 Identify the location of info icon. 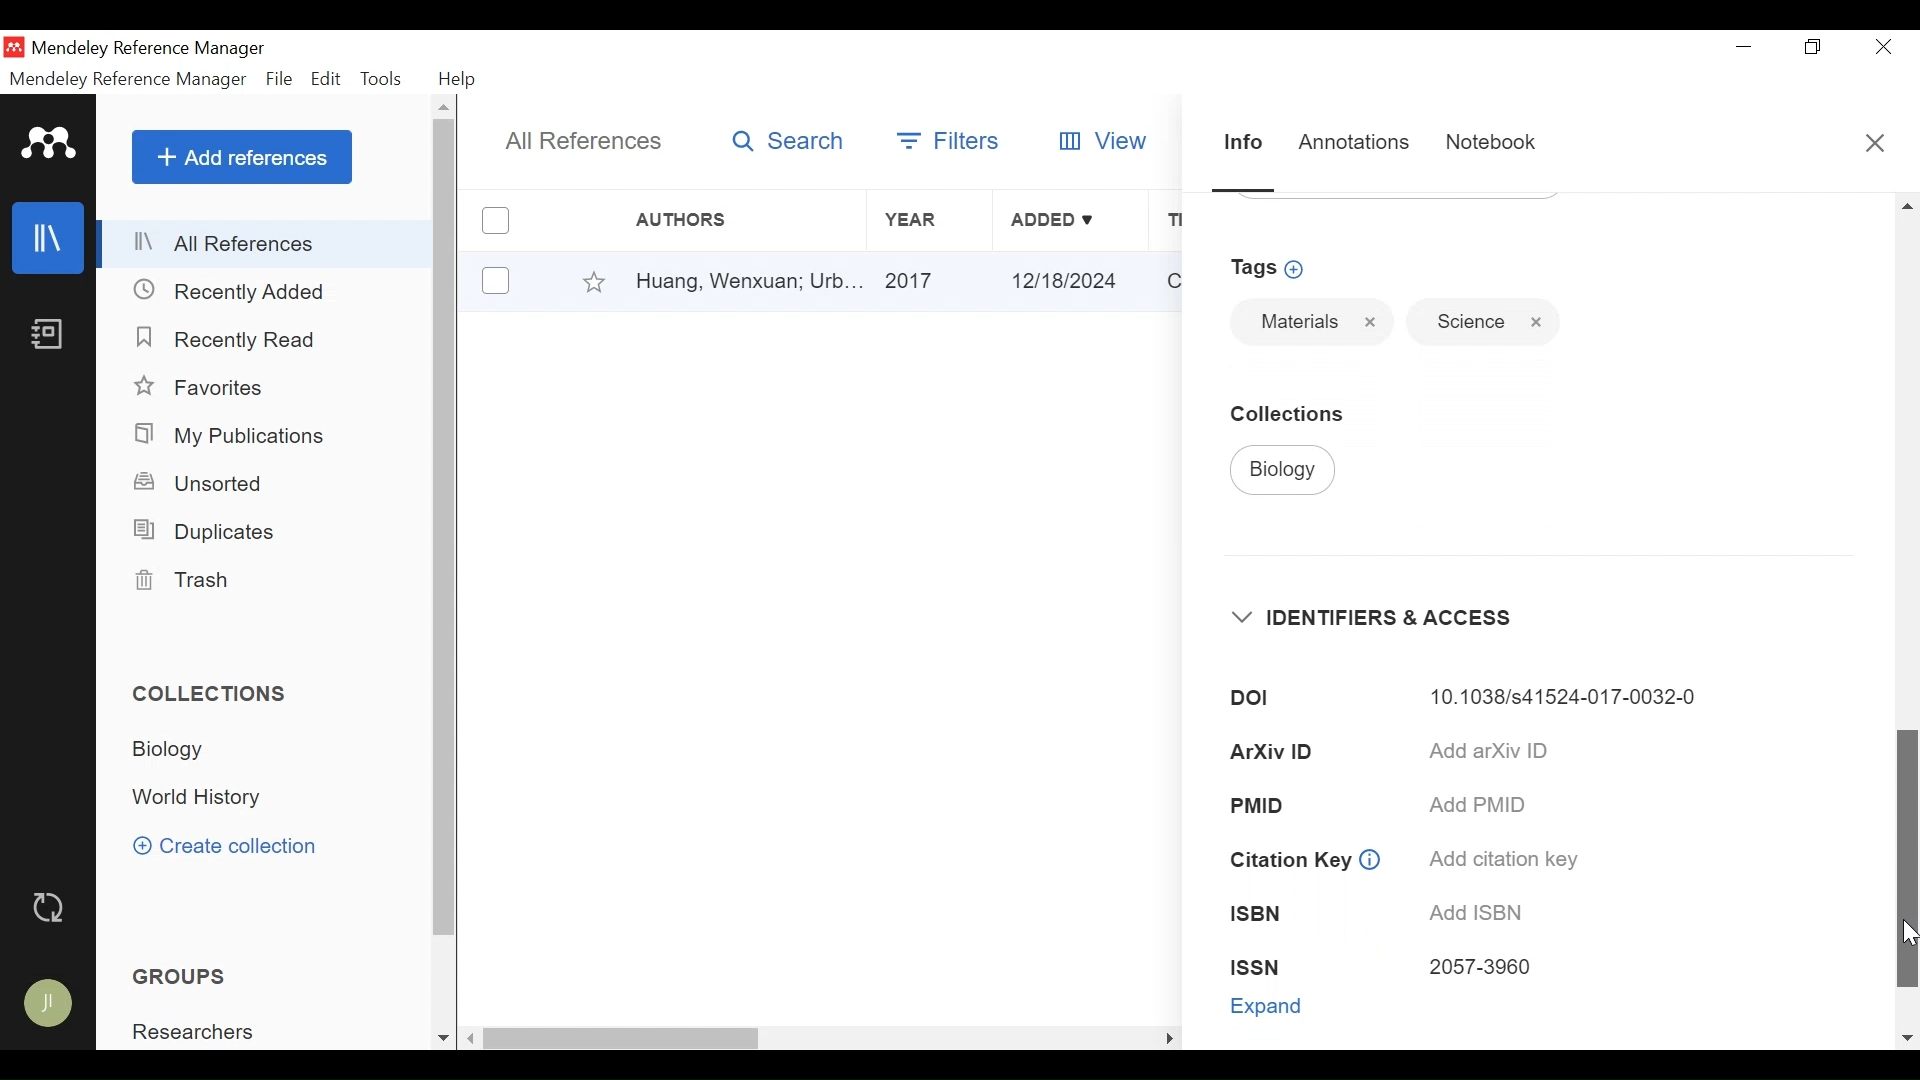
(1370, 861).